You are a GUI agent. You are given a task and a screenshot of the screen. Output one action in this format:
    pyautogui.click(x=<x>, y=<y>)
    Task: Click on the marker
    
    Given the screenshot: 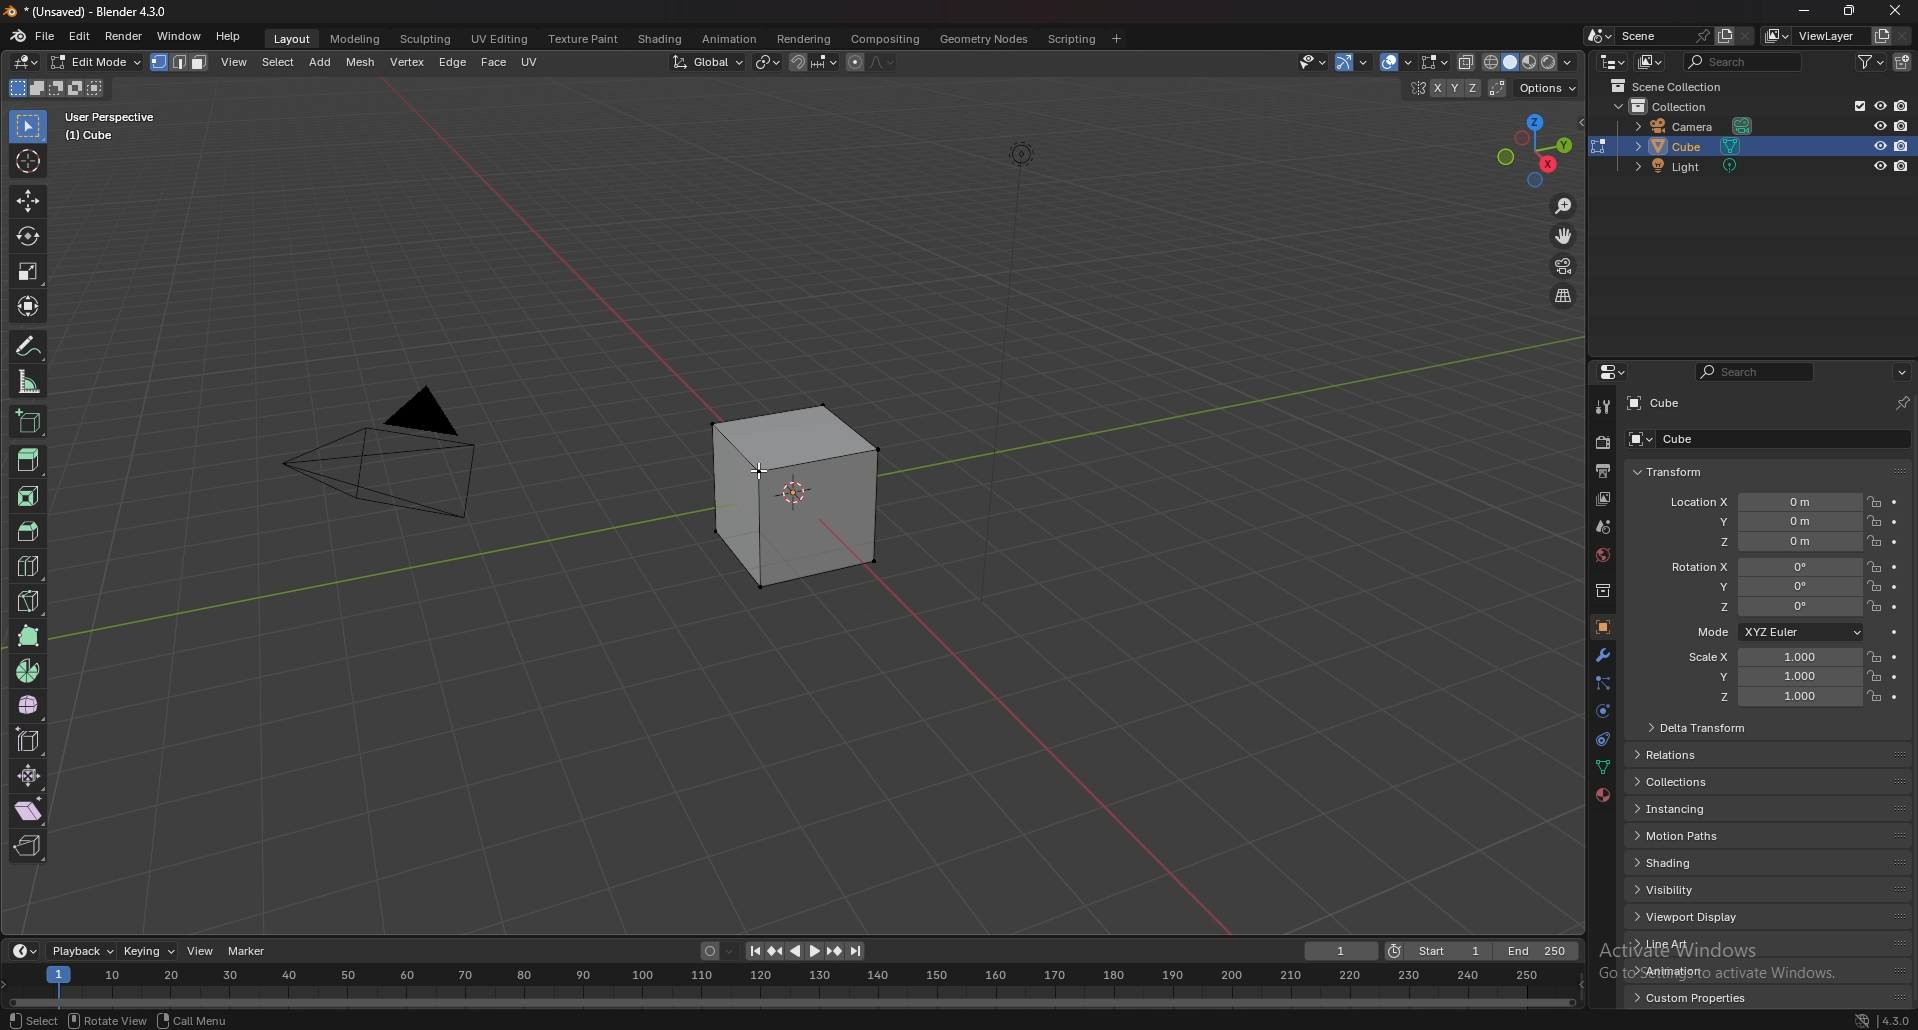 What is the action you would take?
    pyautogui.click(x=246, y=951)
    